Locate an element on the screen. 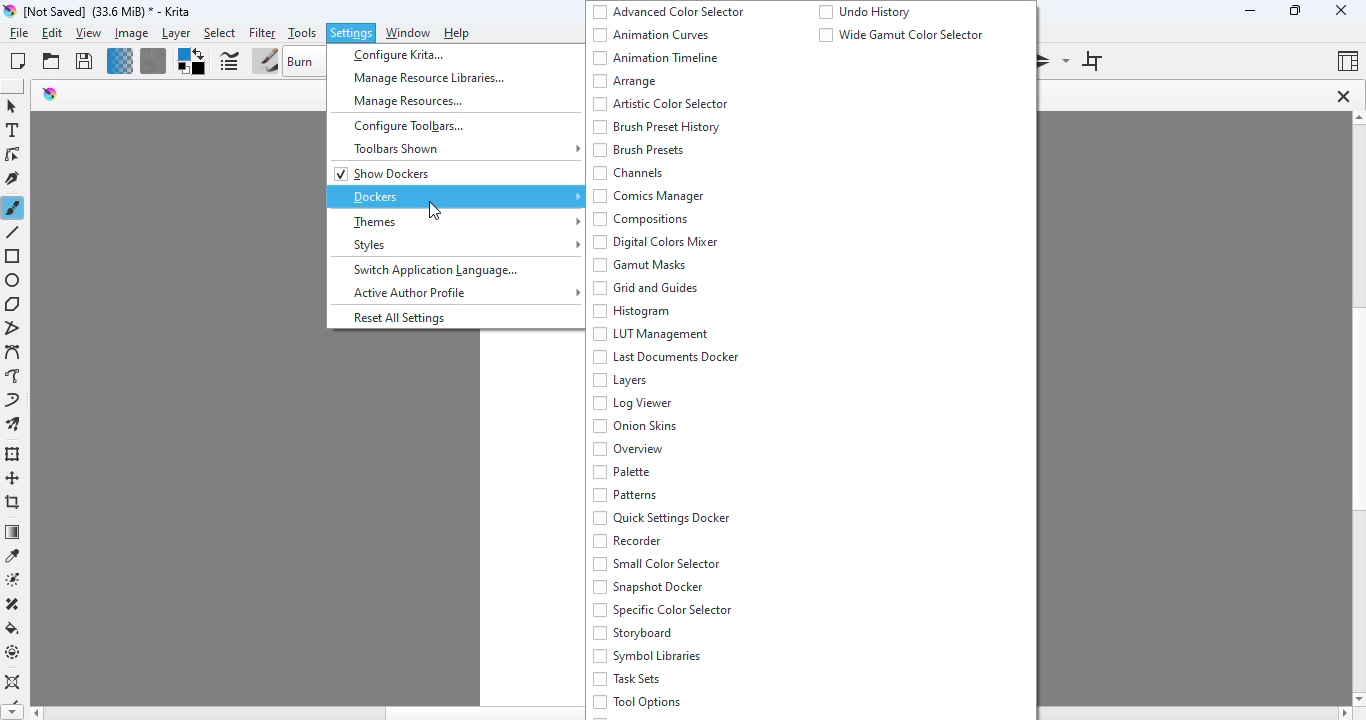 This screenshot has height=720, width=1366. foreground/background color selector is located at coordinates (190, 62).